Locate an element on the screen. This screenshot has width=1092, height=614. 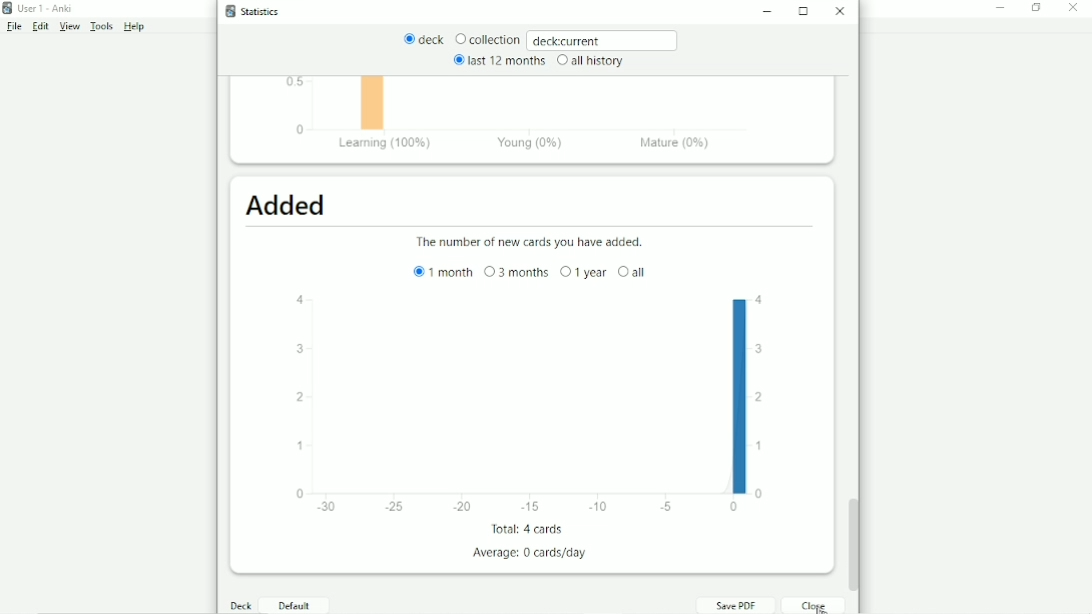
Close is located at coordinates (811, 605).